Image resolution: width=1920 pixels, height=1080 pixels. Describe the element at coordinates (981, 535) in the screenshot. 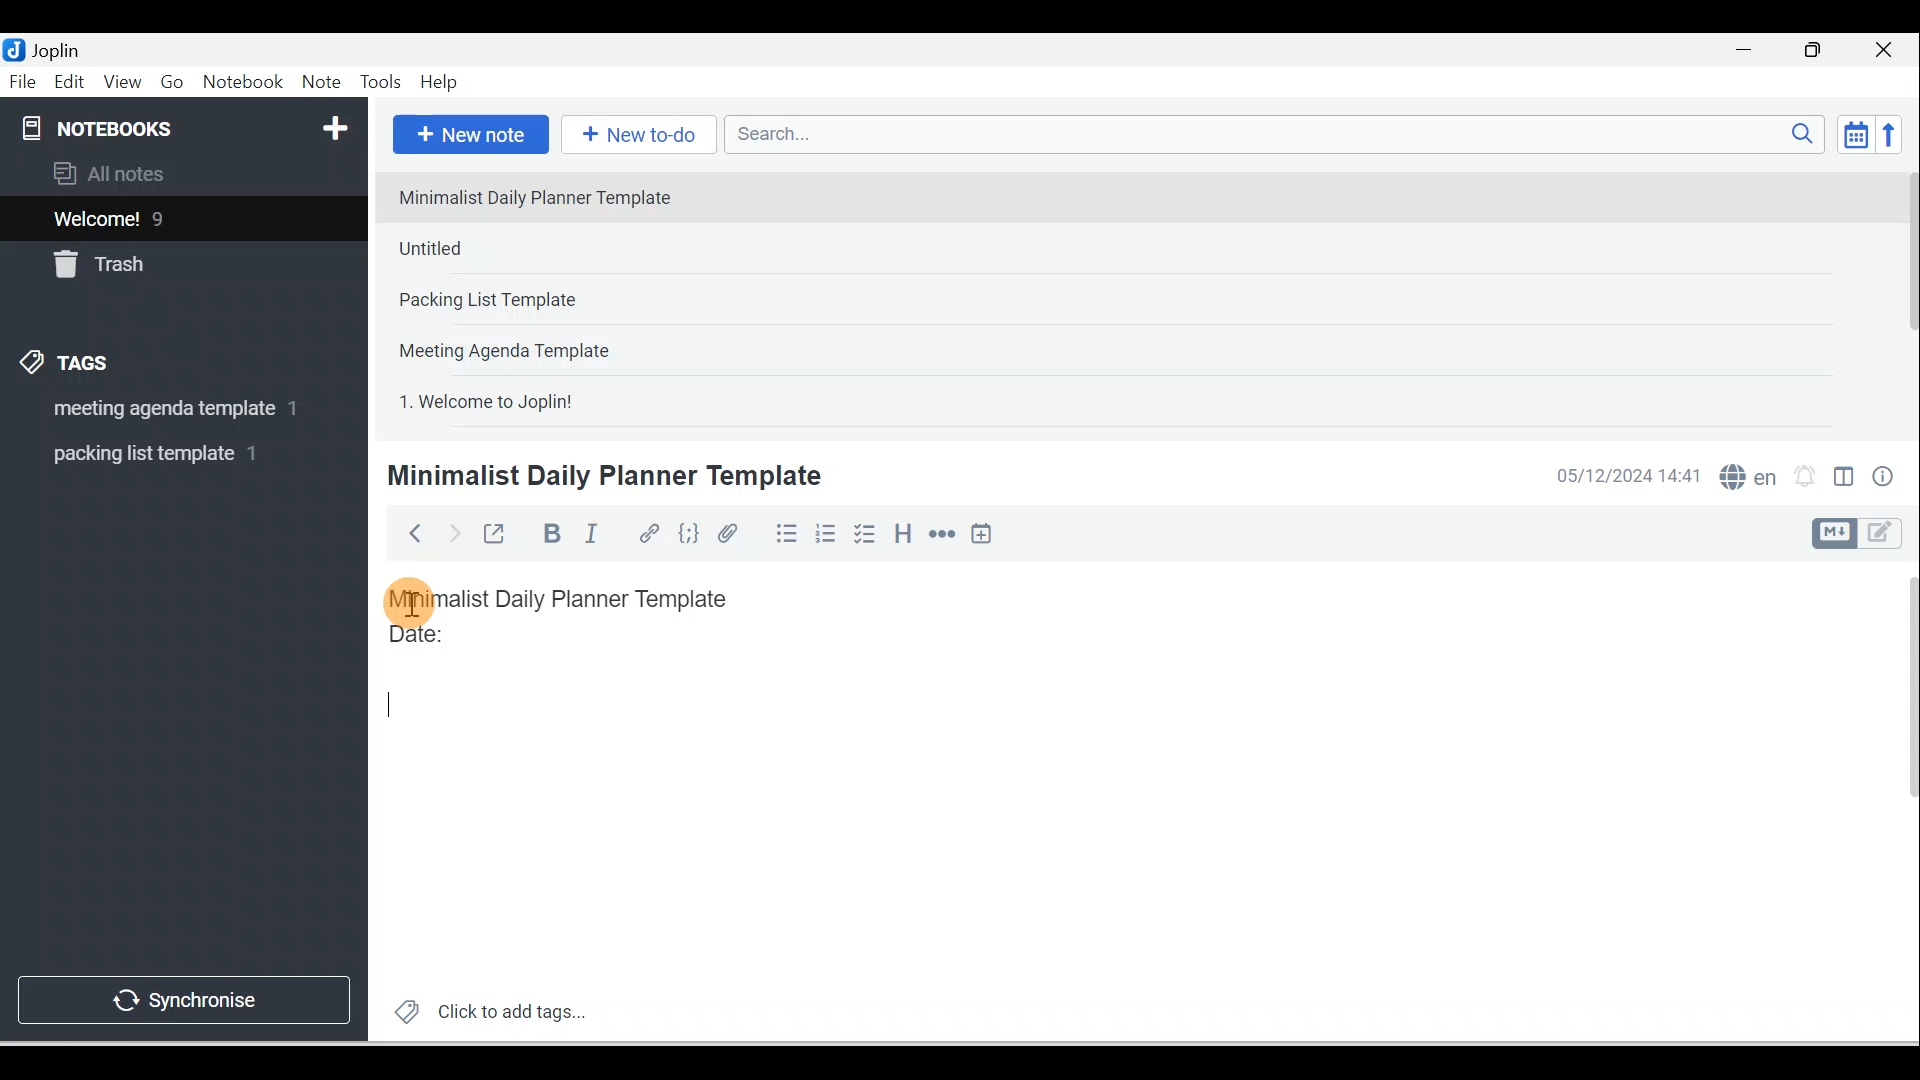

I see `Insert time` at that location.